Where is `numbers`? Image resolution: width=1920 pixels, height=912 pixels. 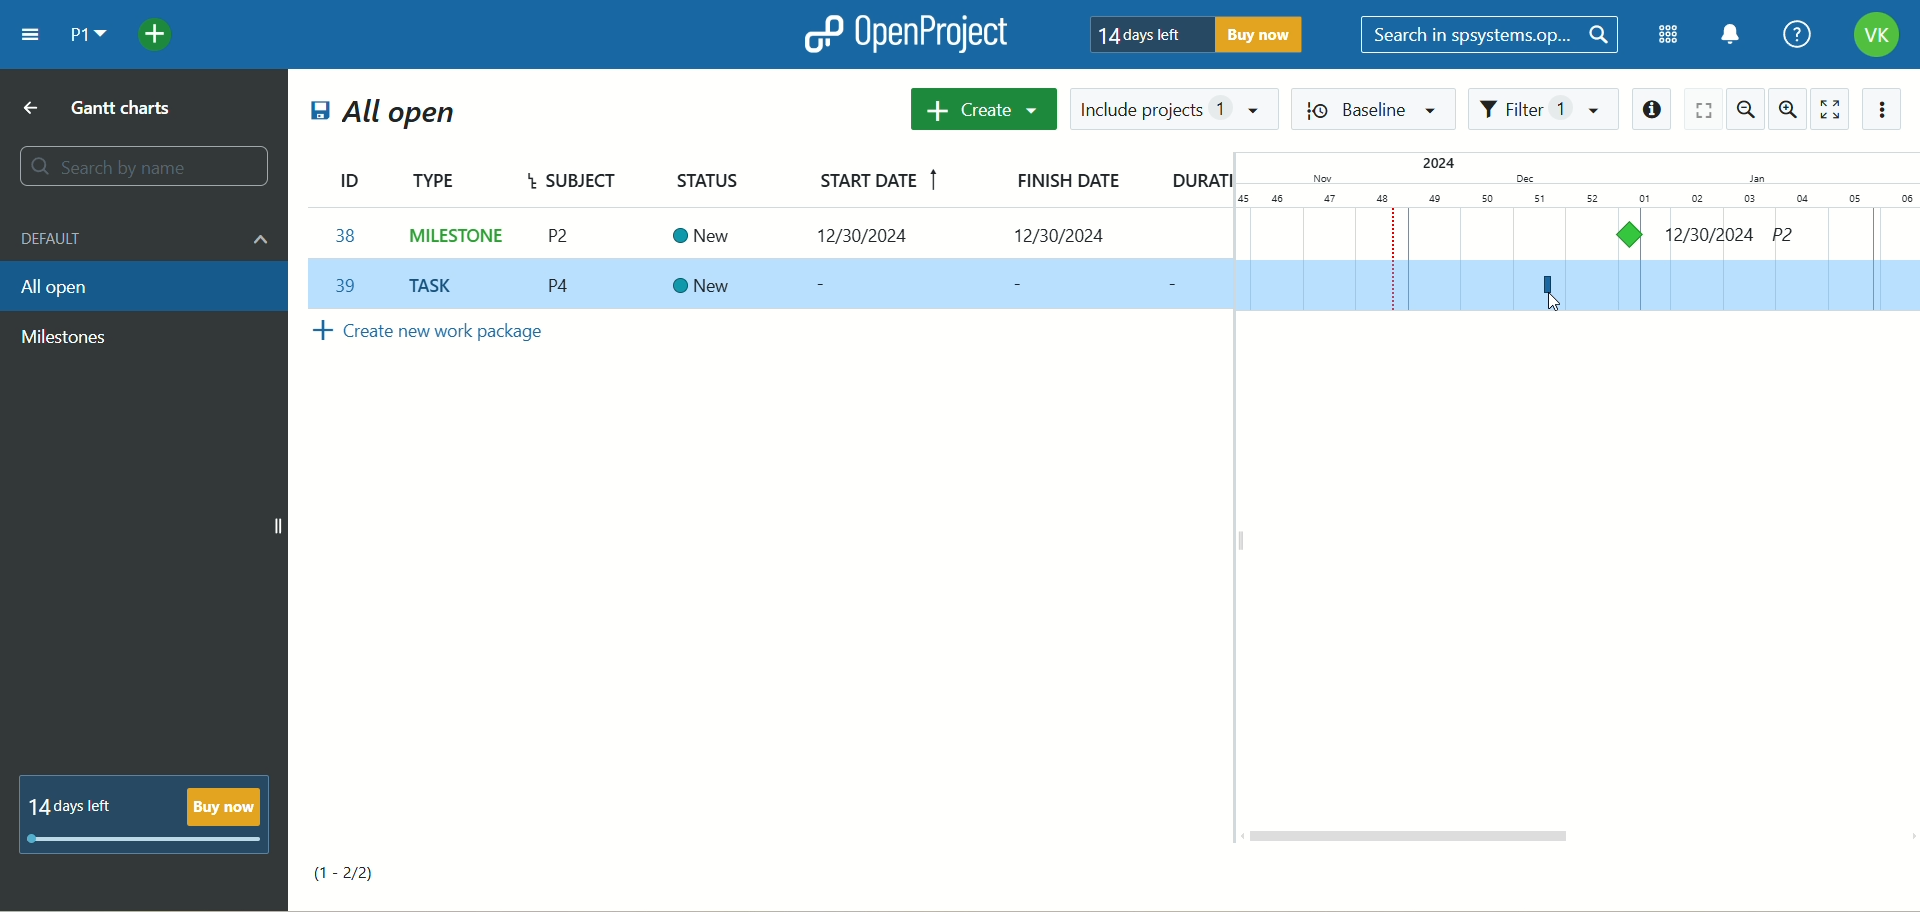 numbers is located at coordinates (1578, 195).